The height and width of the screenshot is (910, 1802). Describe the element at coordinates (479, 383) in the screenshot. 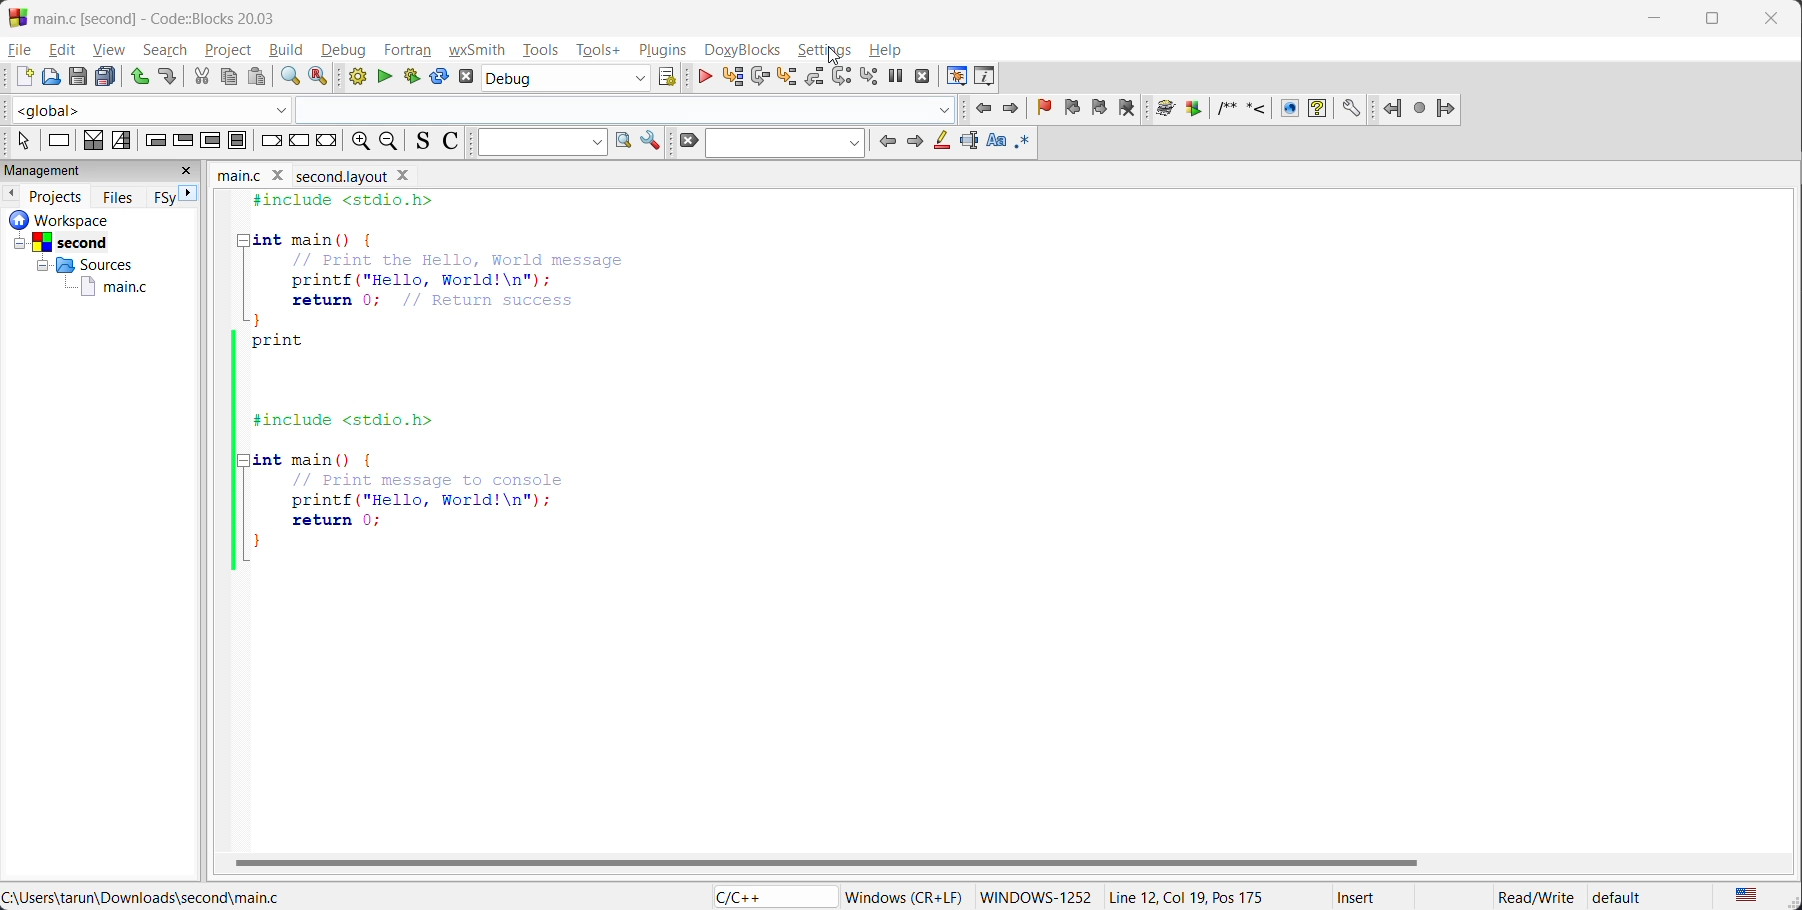

I see `code editor` at that location.